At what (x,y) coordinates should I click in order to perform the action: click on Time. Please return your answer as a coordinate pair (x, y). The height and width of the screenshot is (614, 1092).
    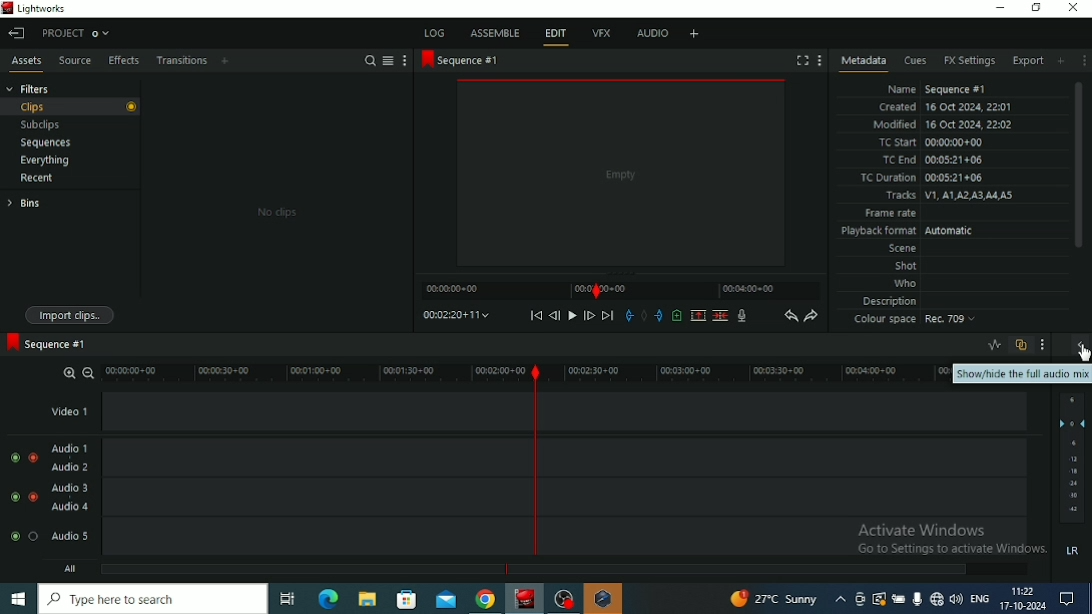
    Looking at the image, I should click on (1023, 590).